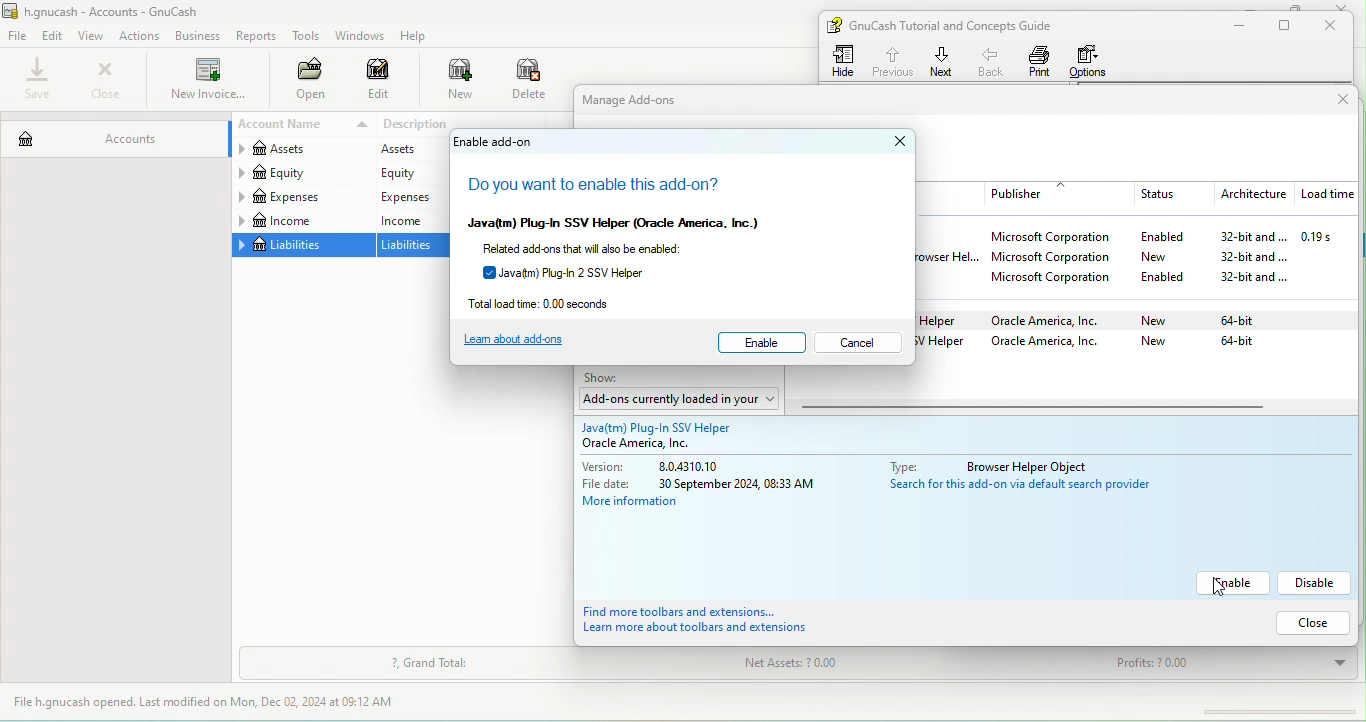 This screenshot has width=1366, height=722. What do you see at coordinates (1051, 343) in the screenshot?
I see `oracle america lnc` at bounding box center [1051, 343].